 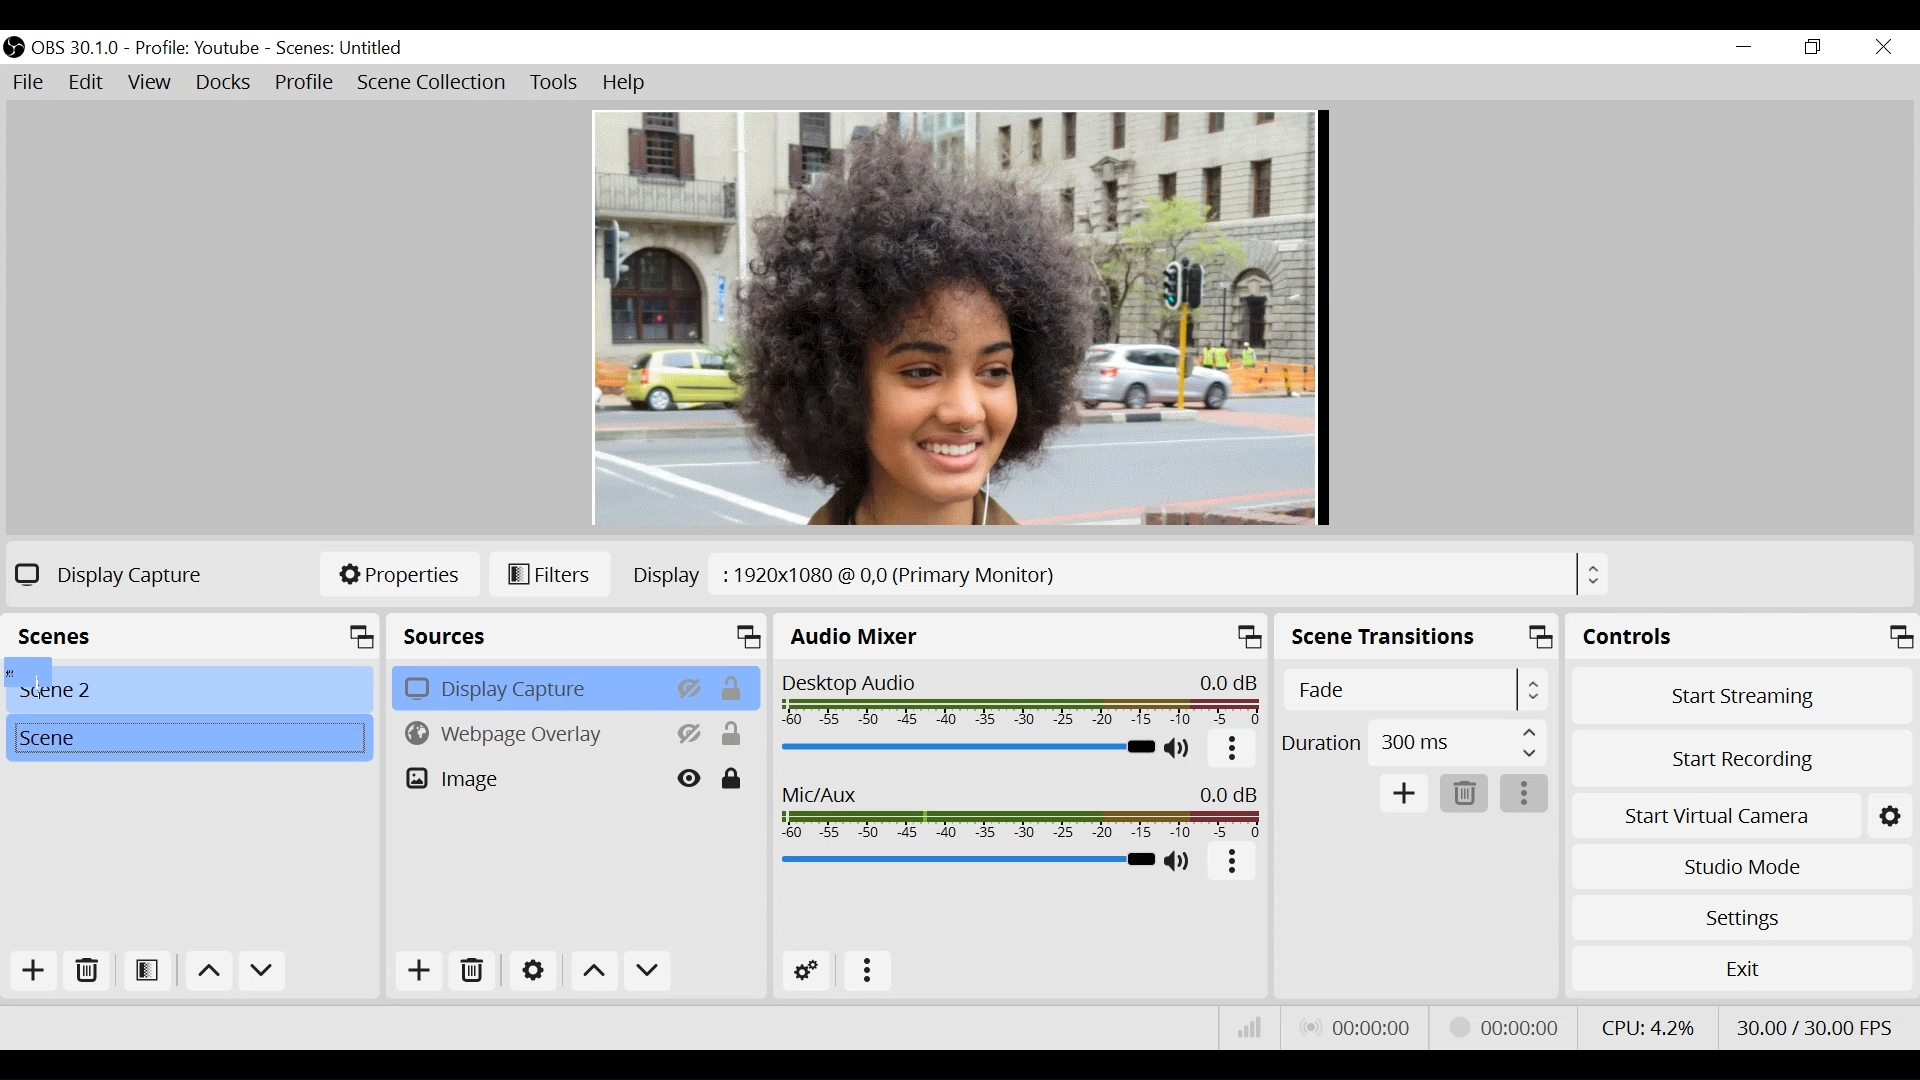 What do you see at coordinates (188, 739) in the screenshot?
I see `Scene` at bounding box center [188, 739].